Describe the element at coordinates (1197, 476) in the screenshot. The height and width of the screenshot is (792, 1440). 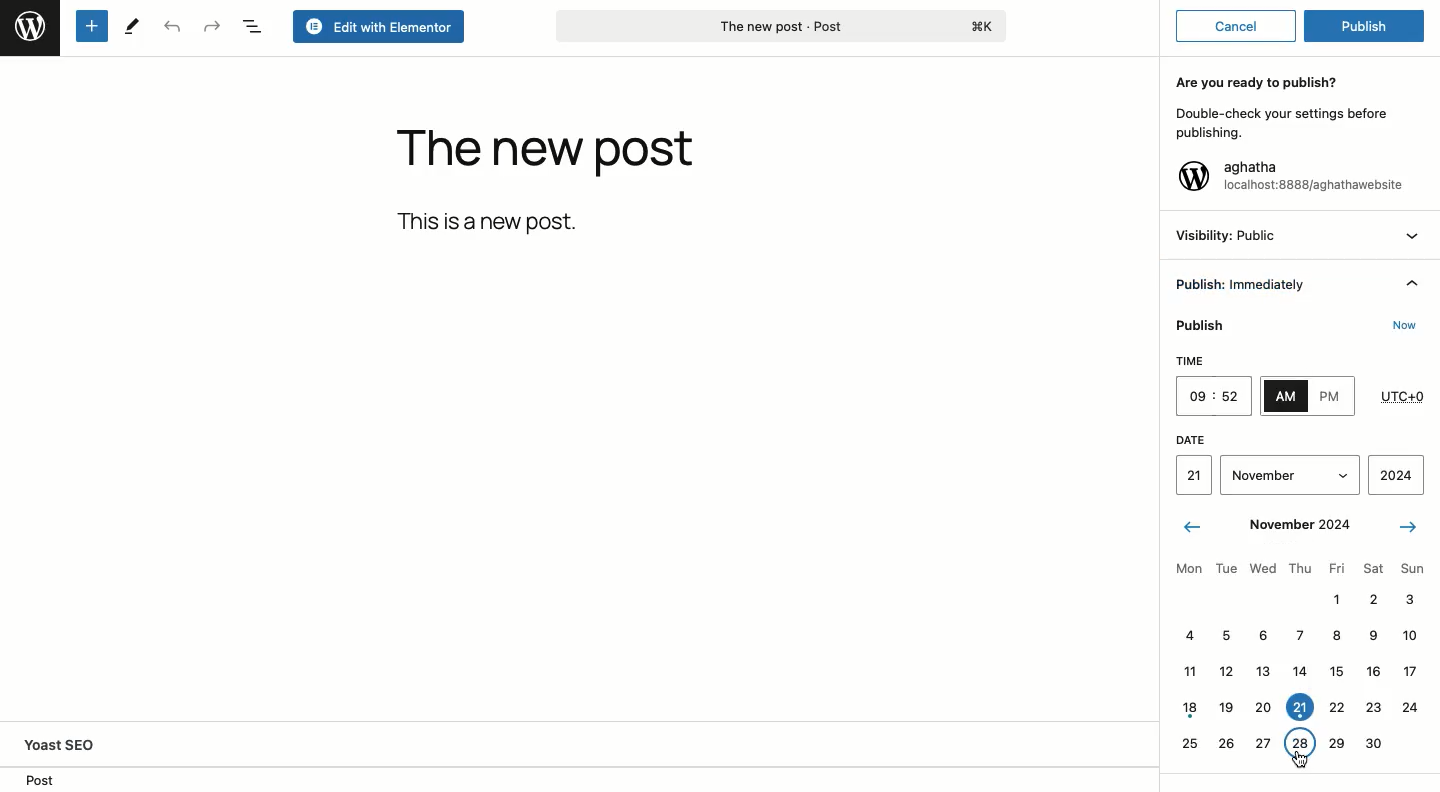
I see `21` at that location.